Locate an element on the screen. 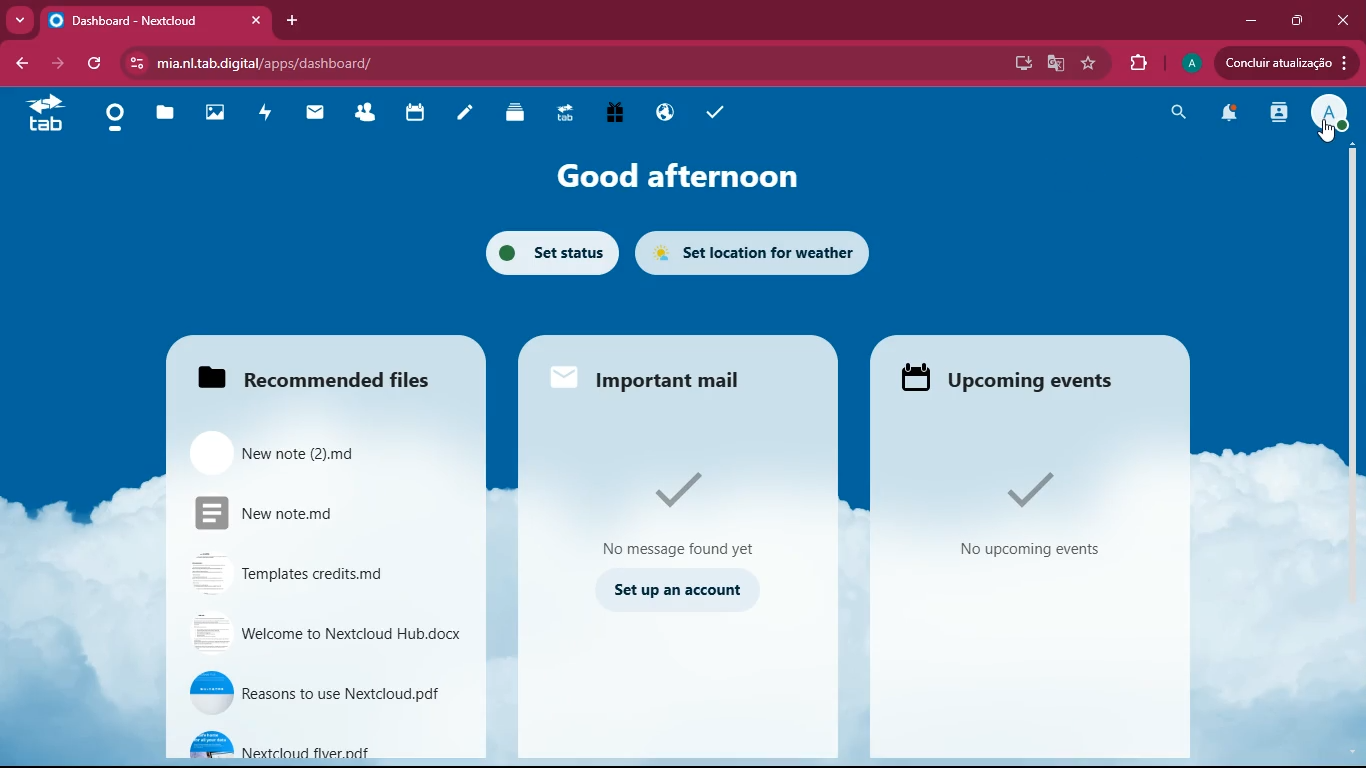 This screenshot has width=1366, height=768. Cursor is located at coordinates (1328, 133).